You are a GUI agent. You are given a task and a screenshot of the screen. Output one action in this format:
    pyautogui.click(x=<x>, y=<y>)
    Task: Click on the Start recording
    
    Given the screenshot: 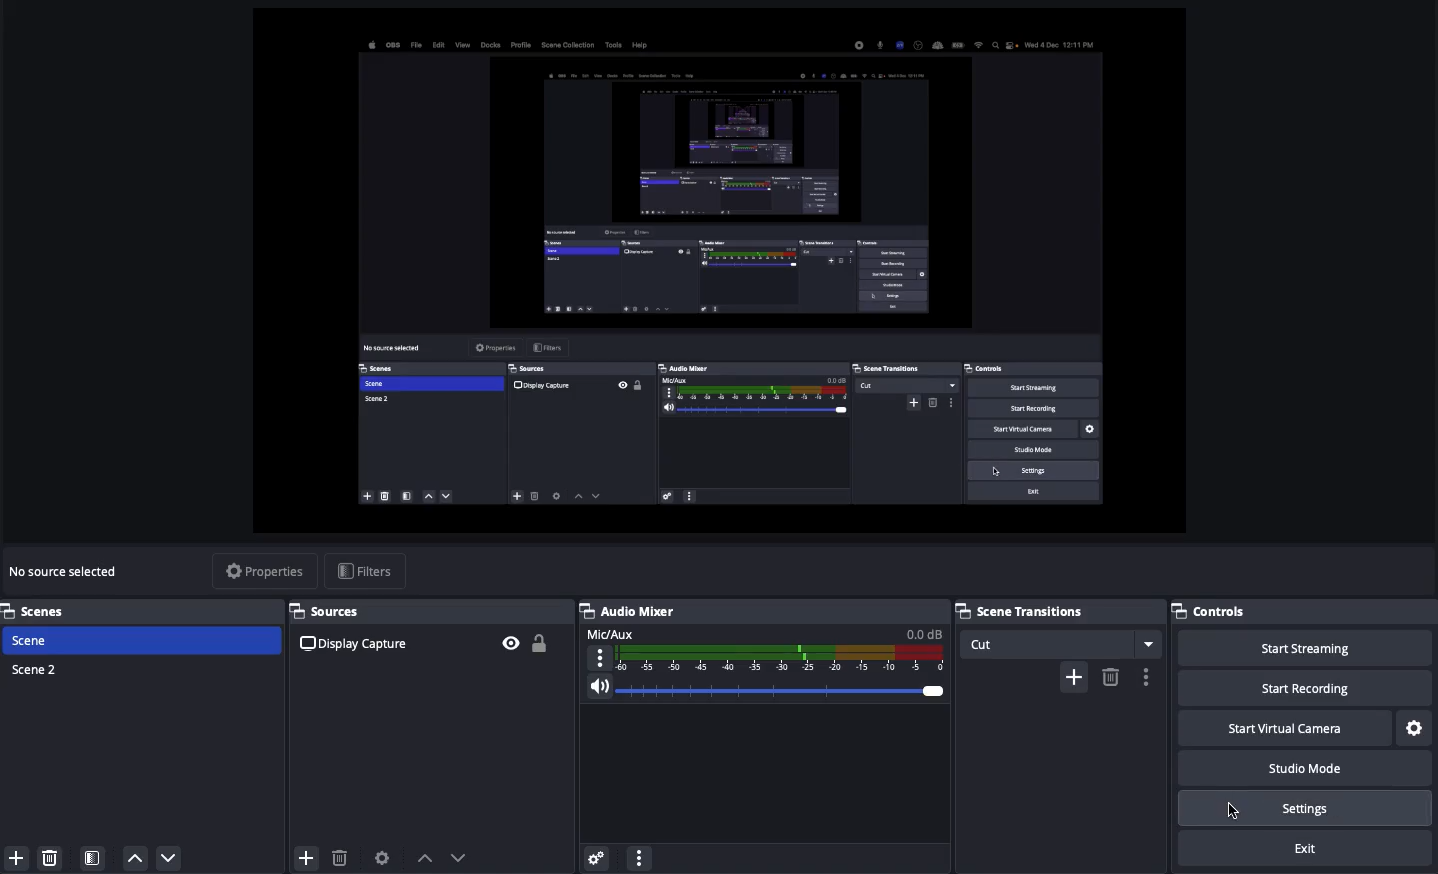 What is the action you would take?
    pyautogui.click(x=1306, y=689)
    